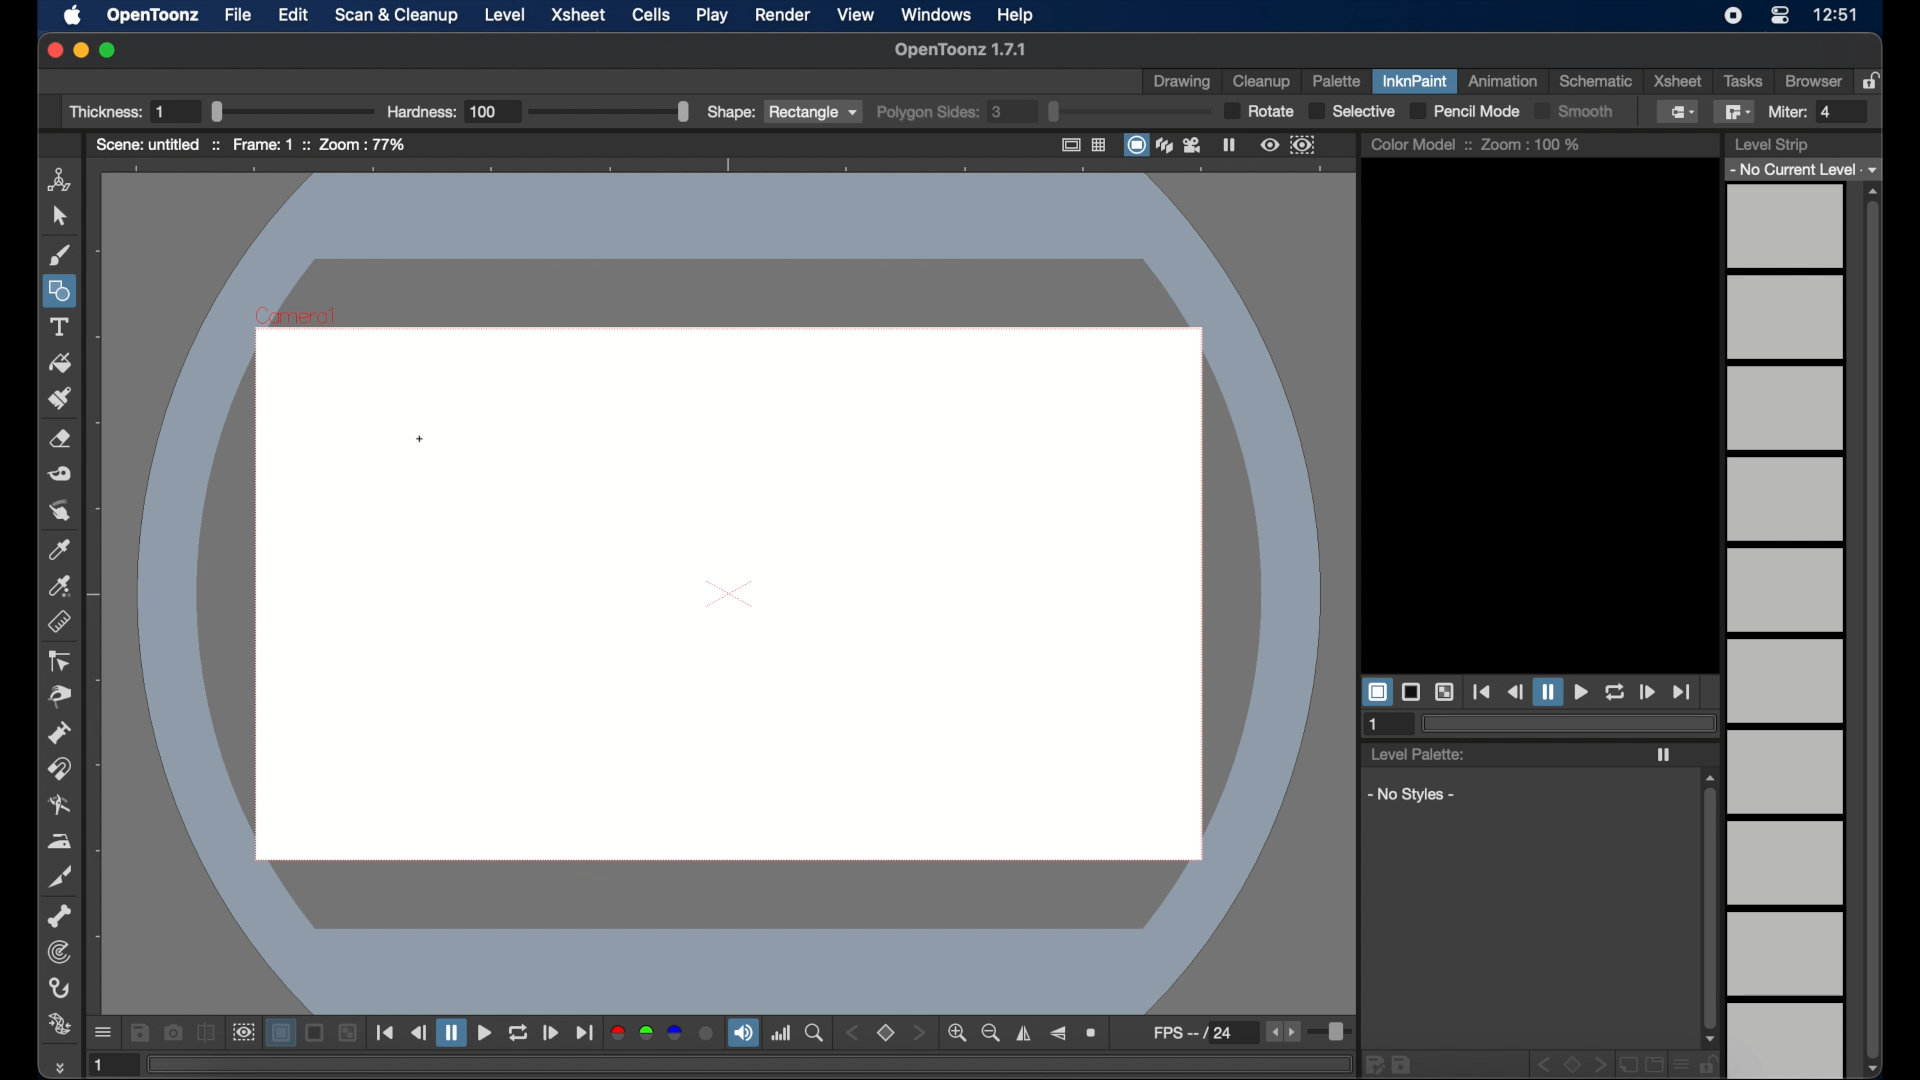  What do you see at coordinates (139, 1033) in the screenshot?
I see `save images` at bounding box center [139, 1033].